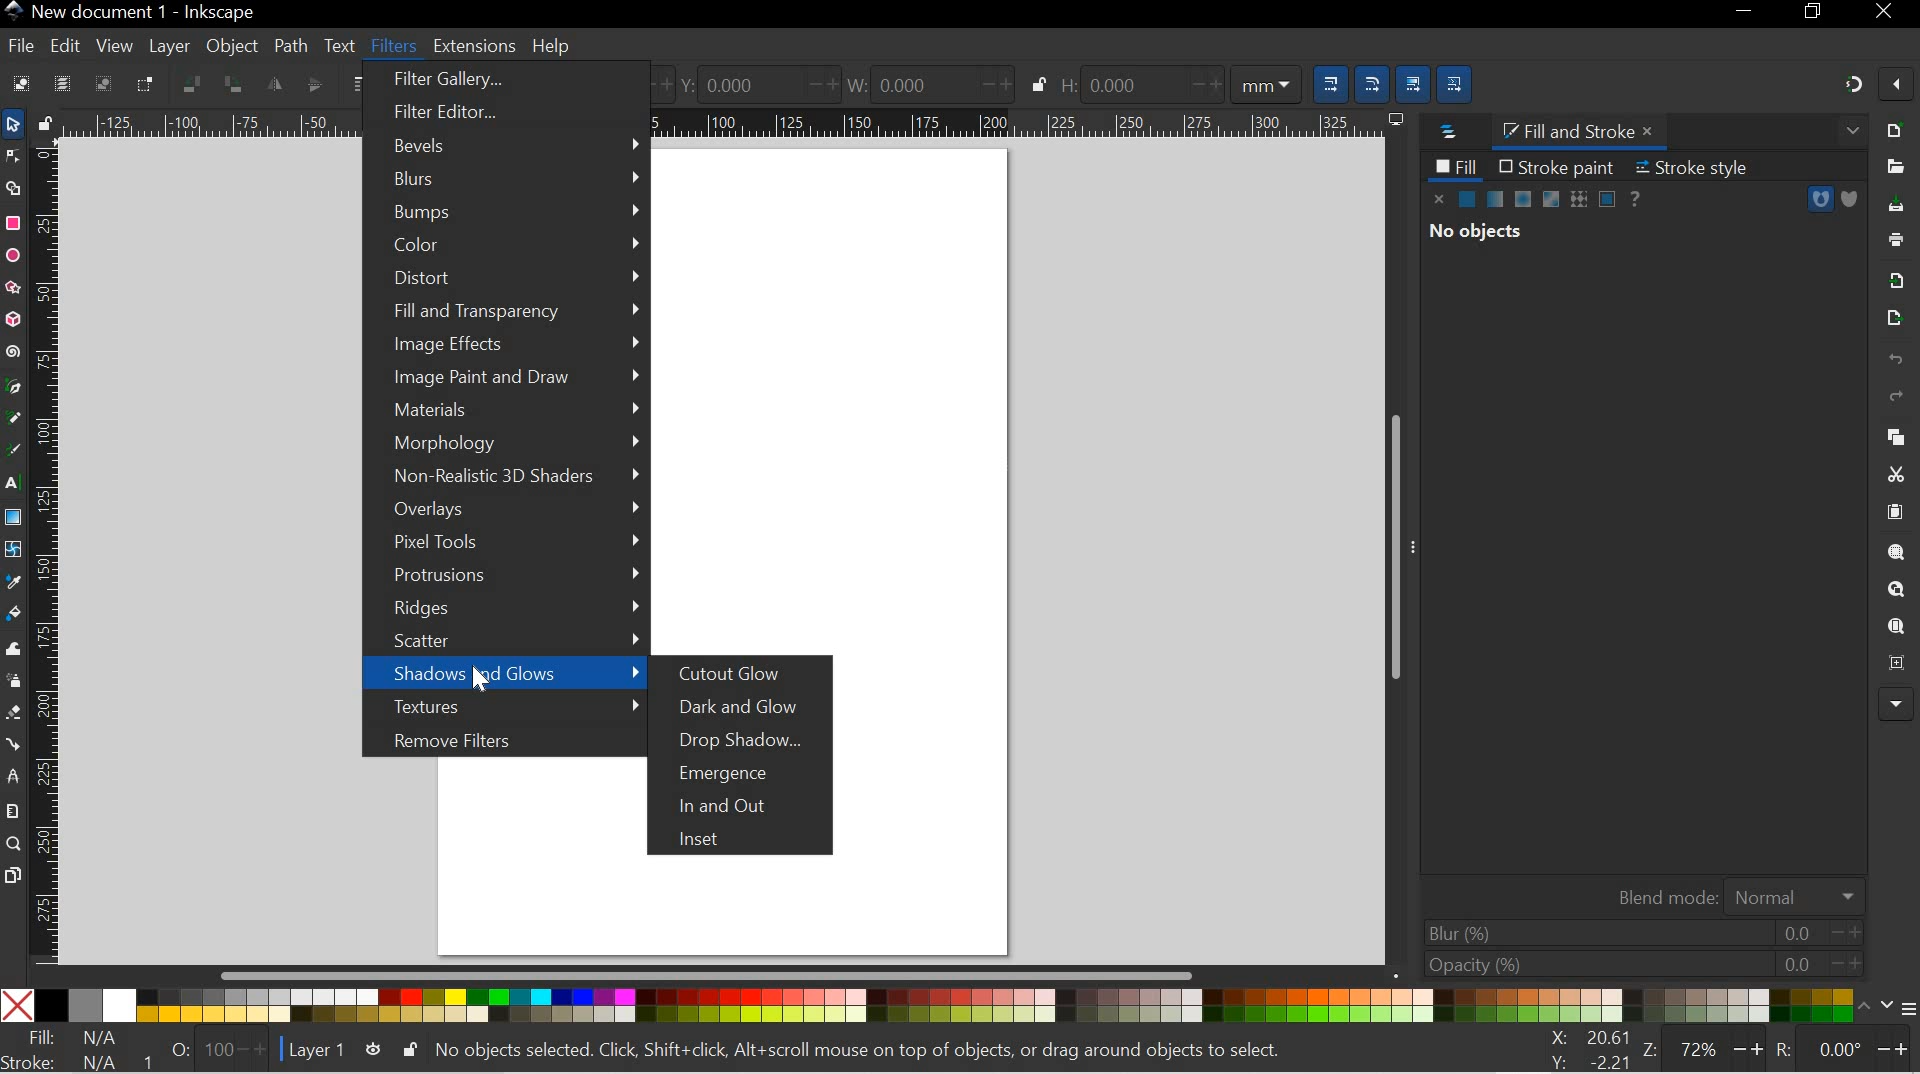  I want to click on IN AND OUT, so click(746, 804).